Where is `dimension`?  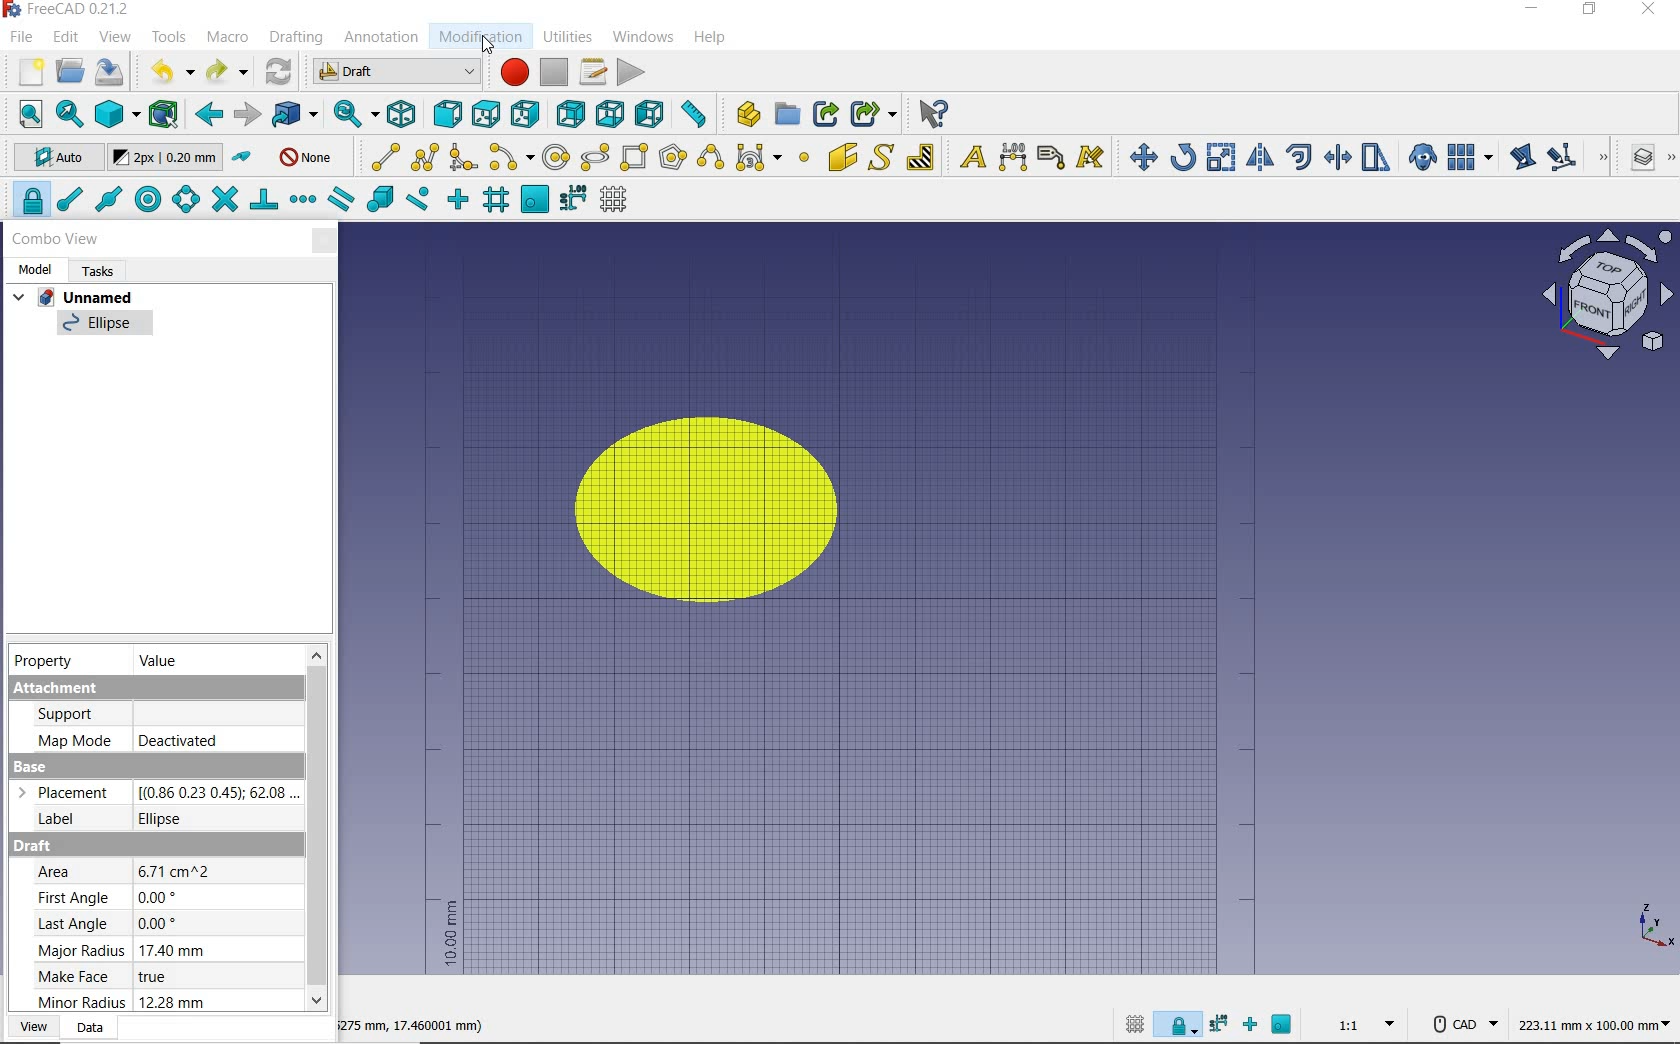 dimension is located at coordinates (1012, 158).